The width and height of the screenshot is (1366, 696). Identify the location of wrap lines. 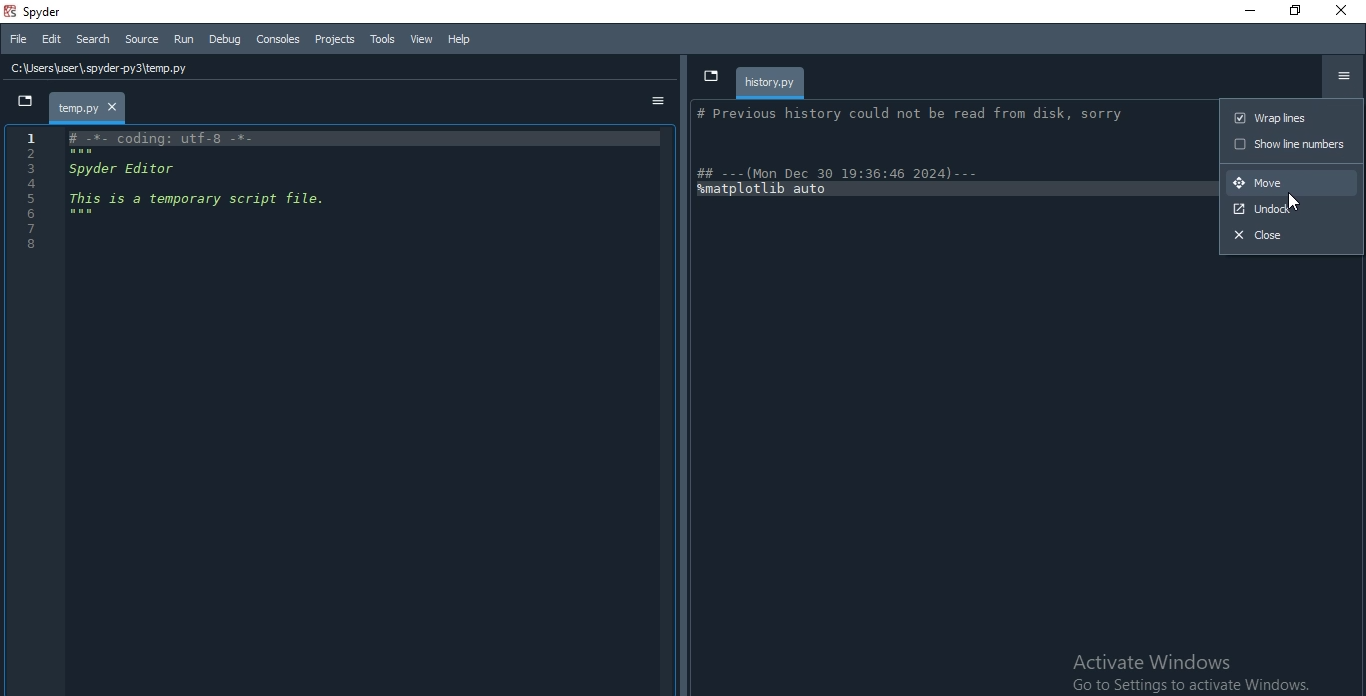
(1285, 115).